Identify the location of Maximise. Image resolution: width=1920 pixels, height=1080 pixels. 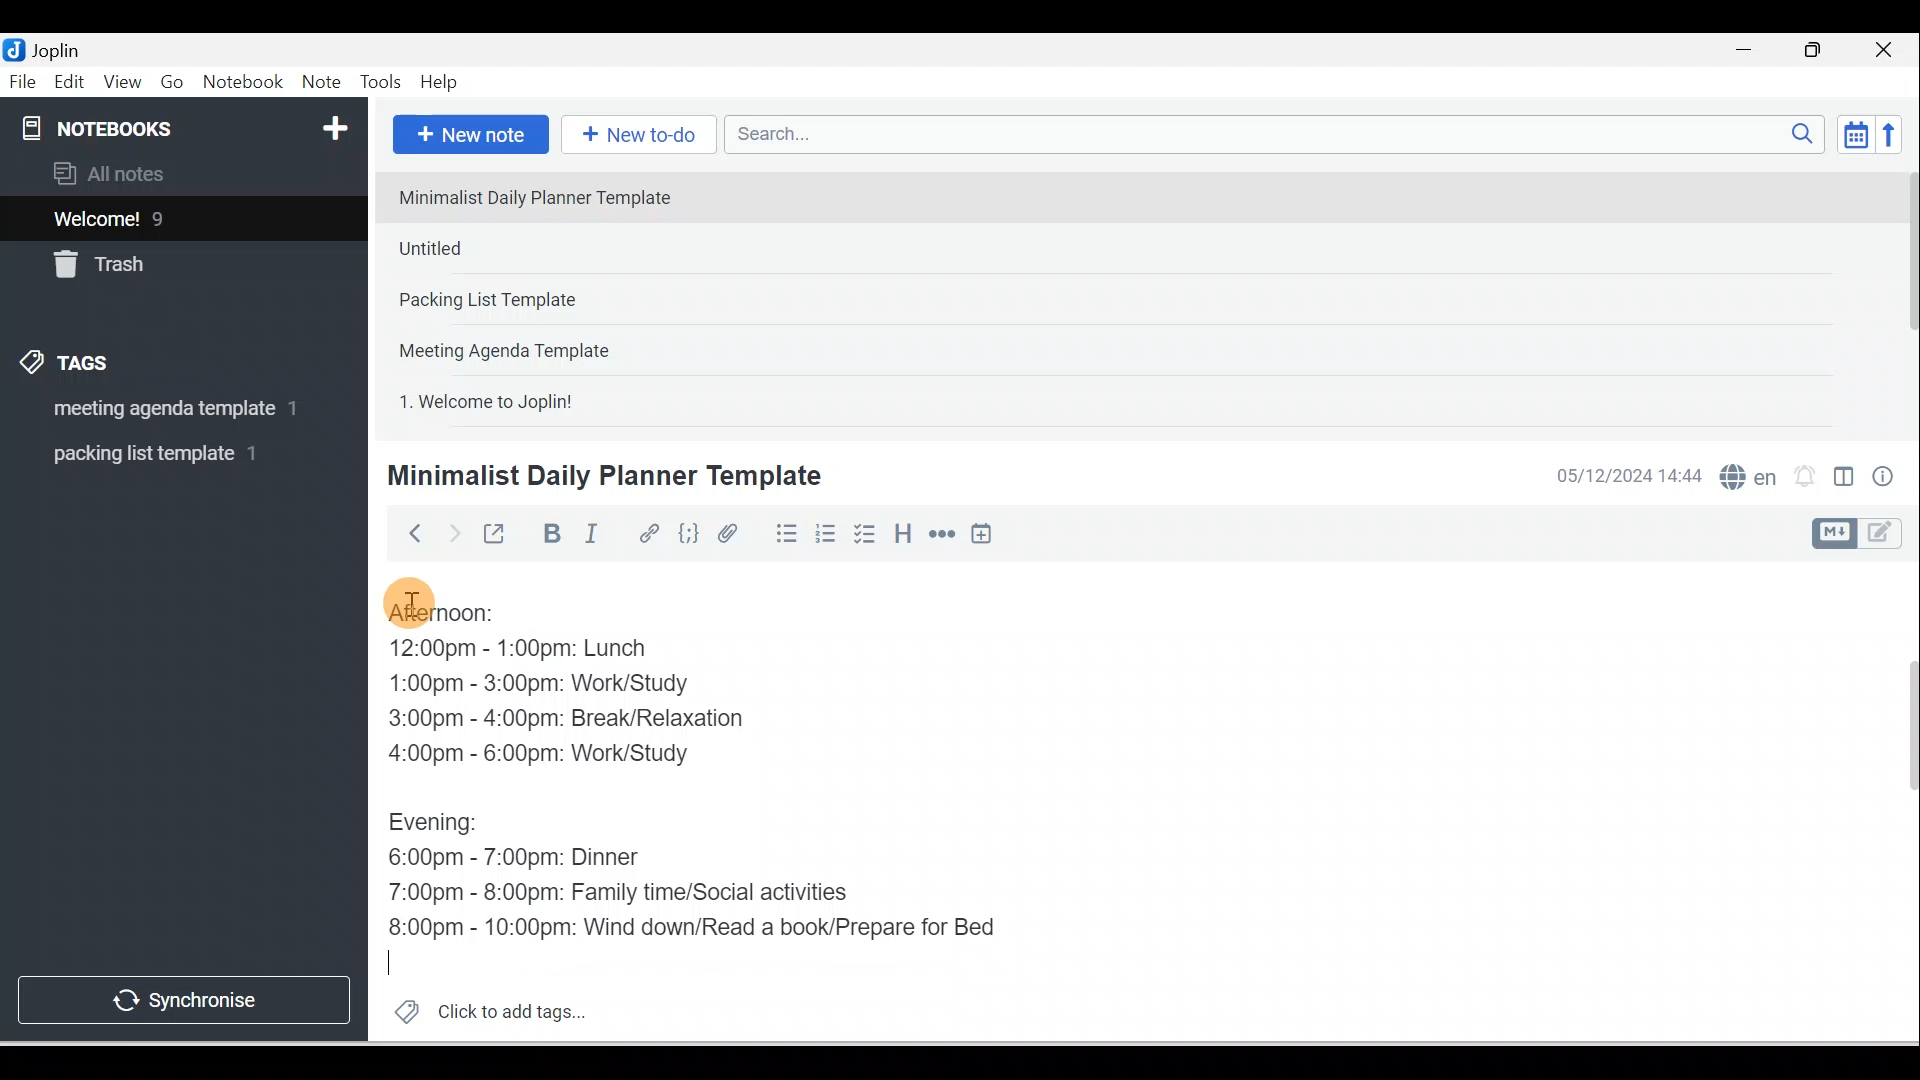
(1820, 51).